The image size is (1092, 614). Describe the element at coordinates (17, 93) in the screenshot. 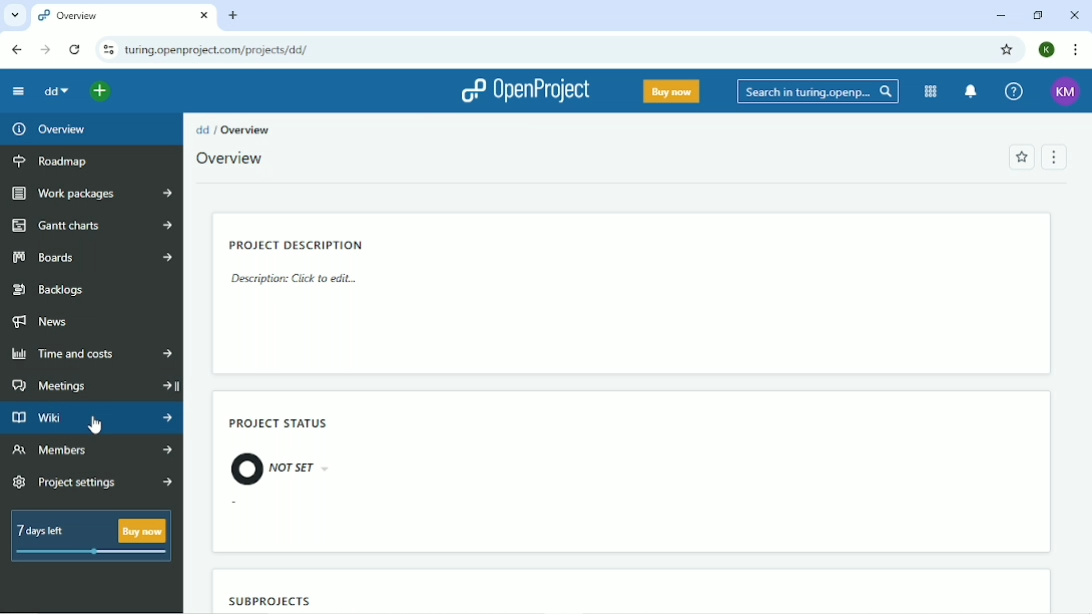

I see `Collapse project menu` at that location.